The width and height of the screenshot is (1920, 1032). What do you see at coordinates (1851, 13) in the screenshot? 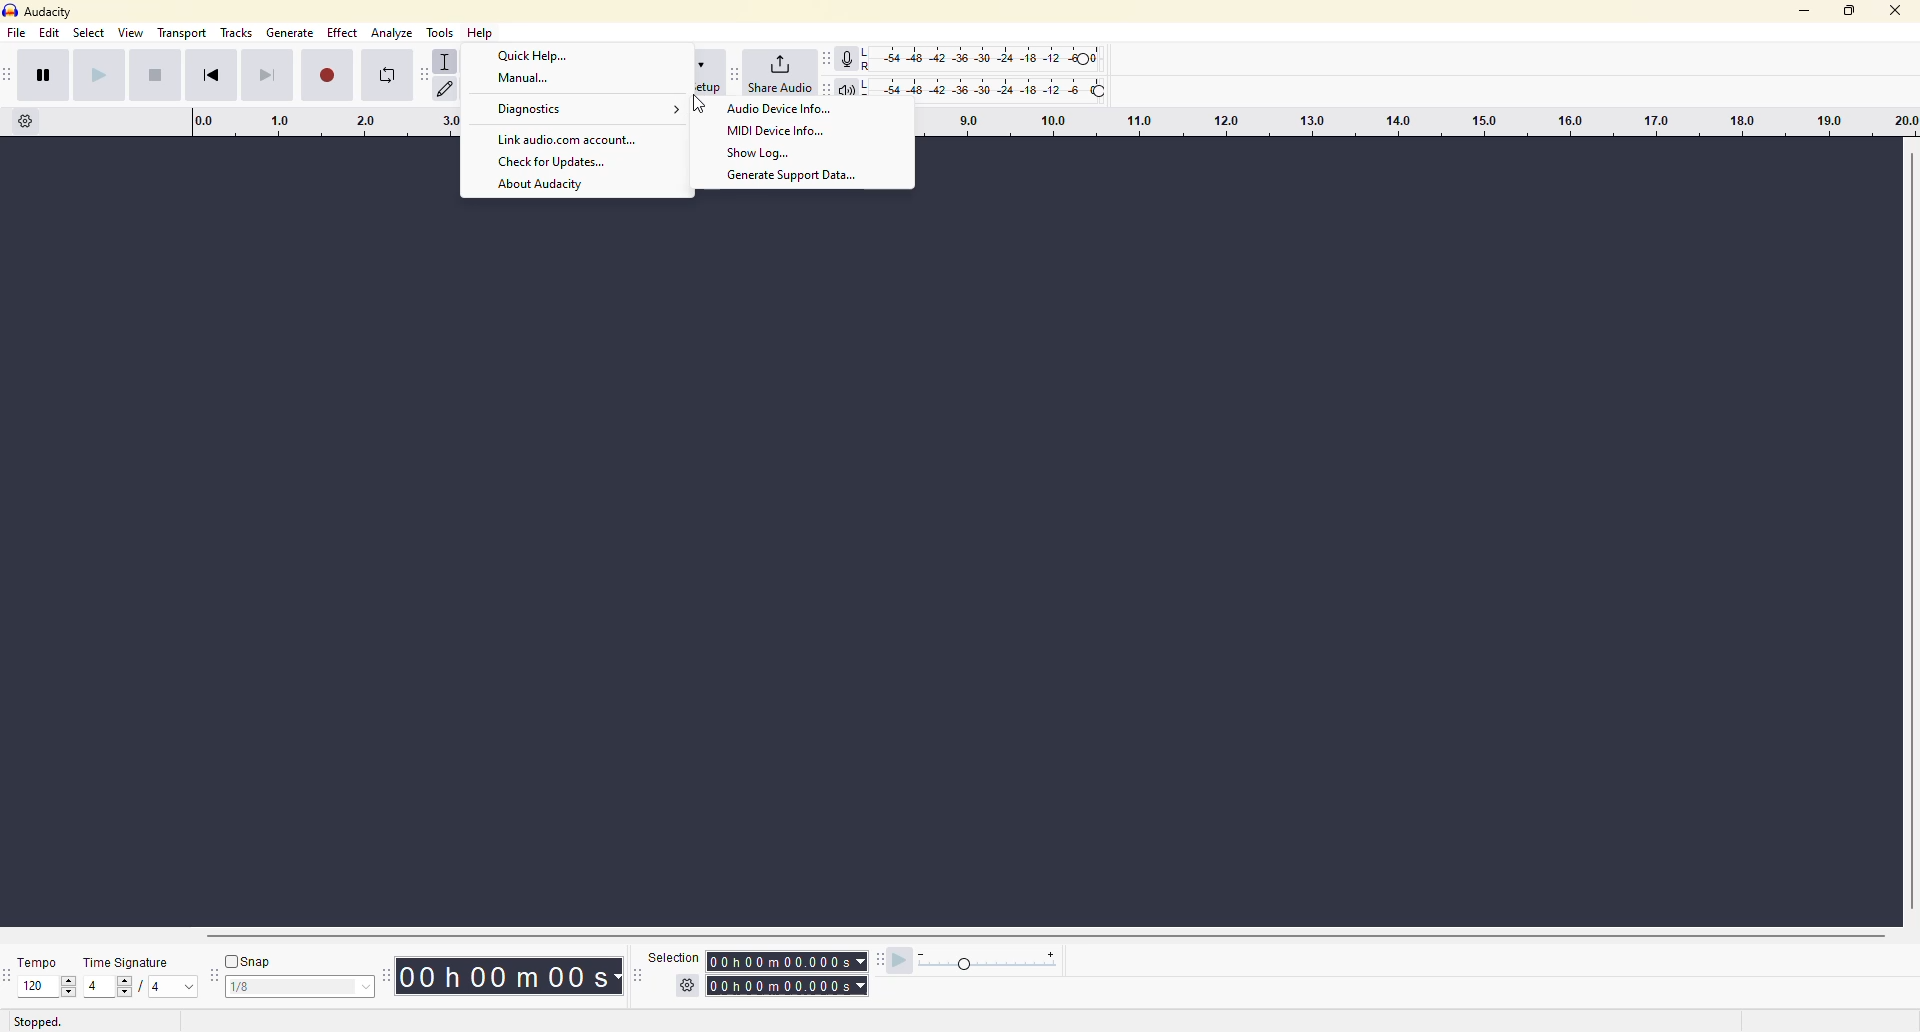
I see `maximize` at bounding box center [1851, 13].